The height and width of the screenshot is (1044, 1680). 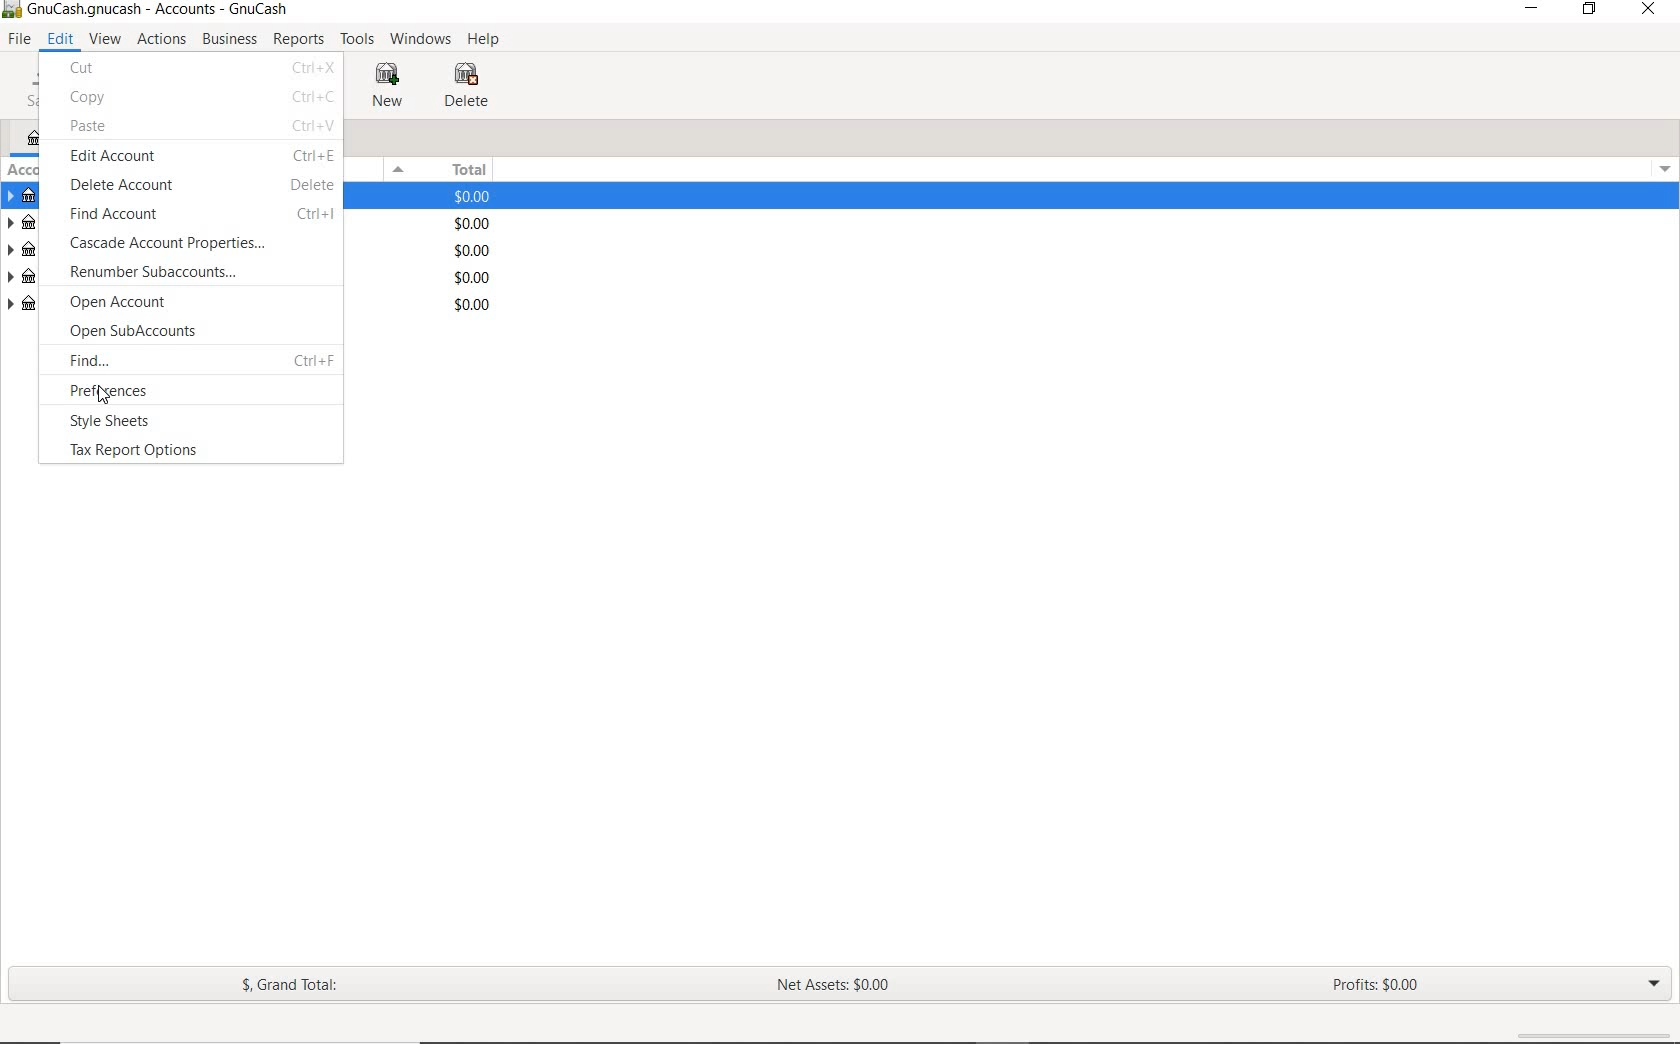 I want to click on ACTIONS, so click(x=164, y=40).